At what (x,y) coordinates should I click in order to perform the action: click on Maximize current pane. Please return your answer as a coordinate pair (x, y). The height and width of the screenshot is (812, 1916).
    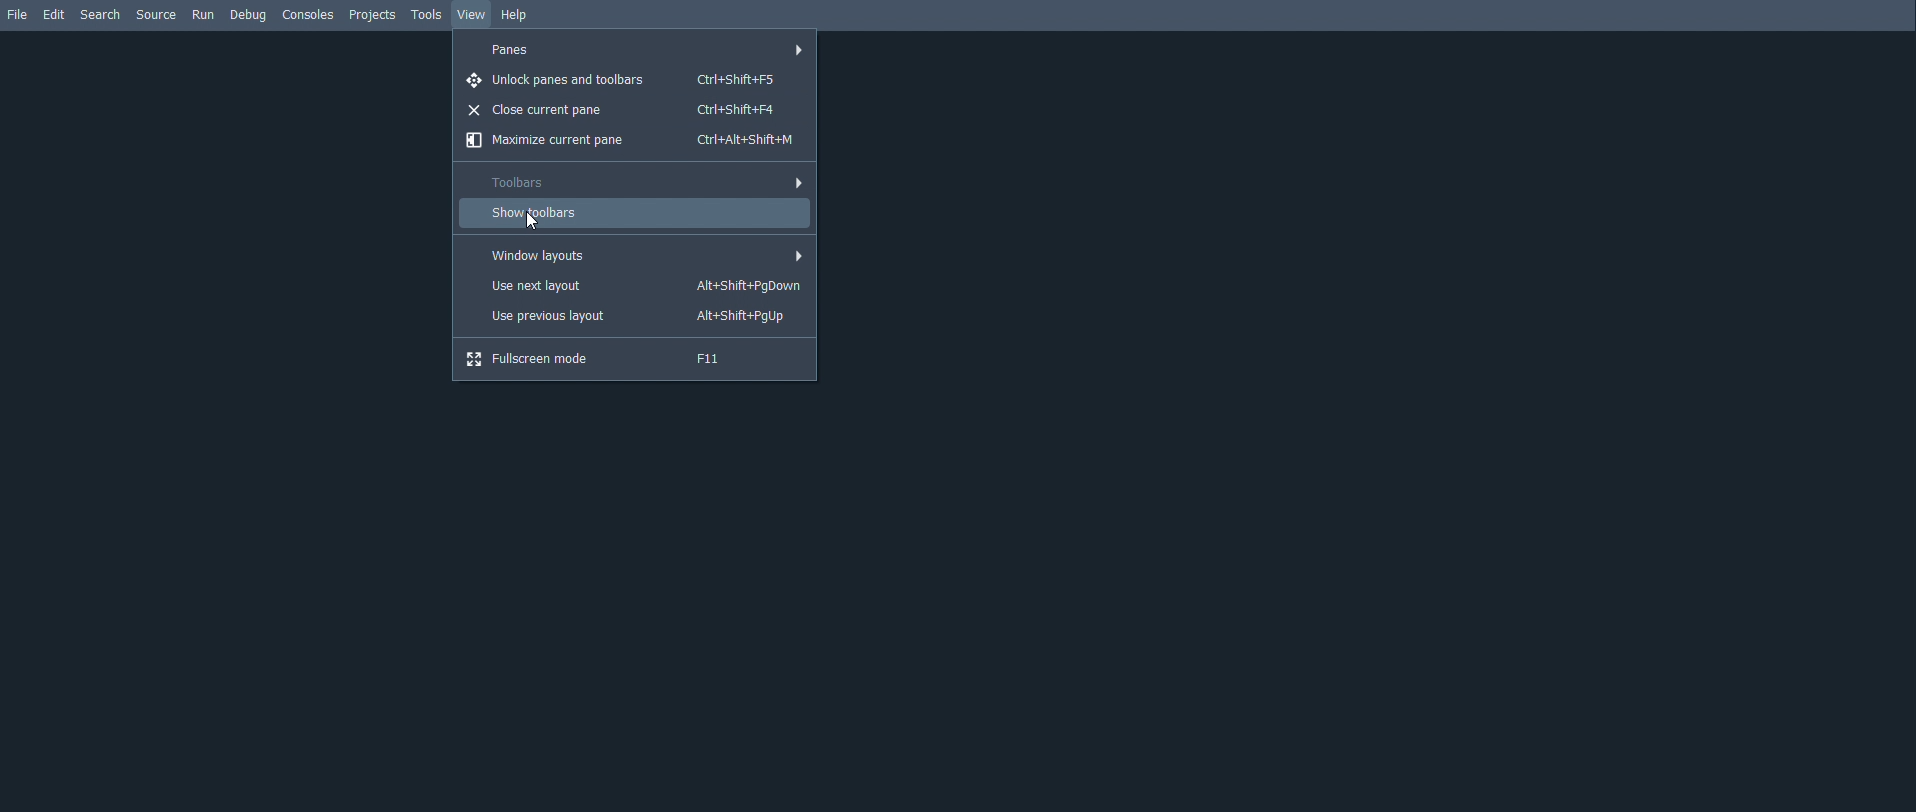
    Looking at the image, I should click on (632, 139).